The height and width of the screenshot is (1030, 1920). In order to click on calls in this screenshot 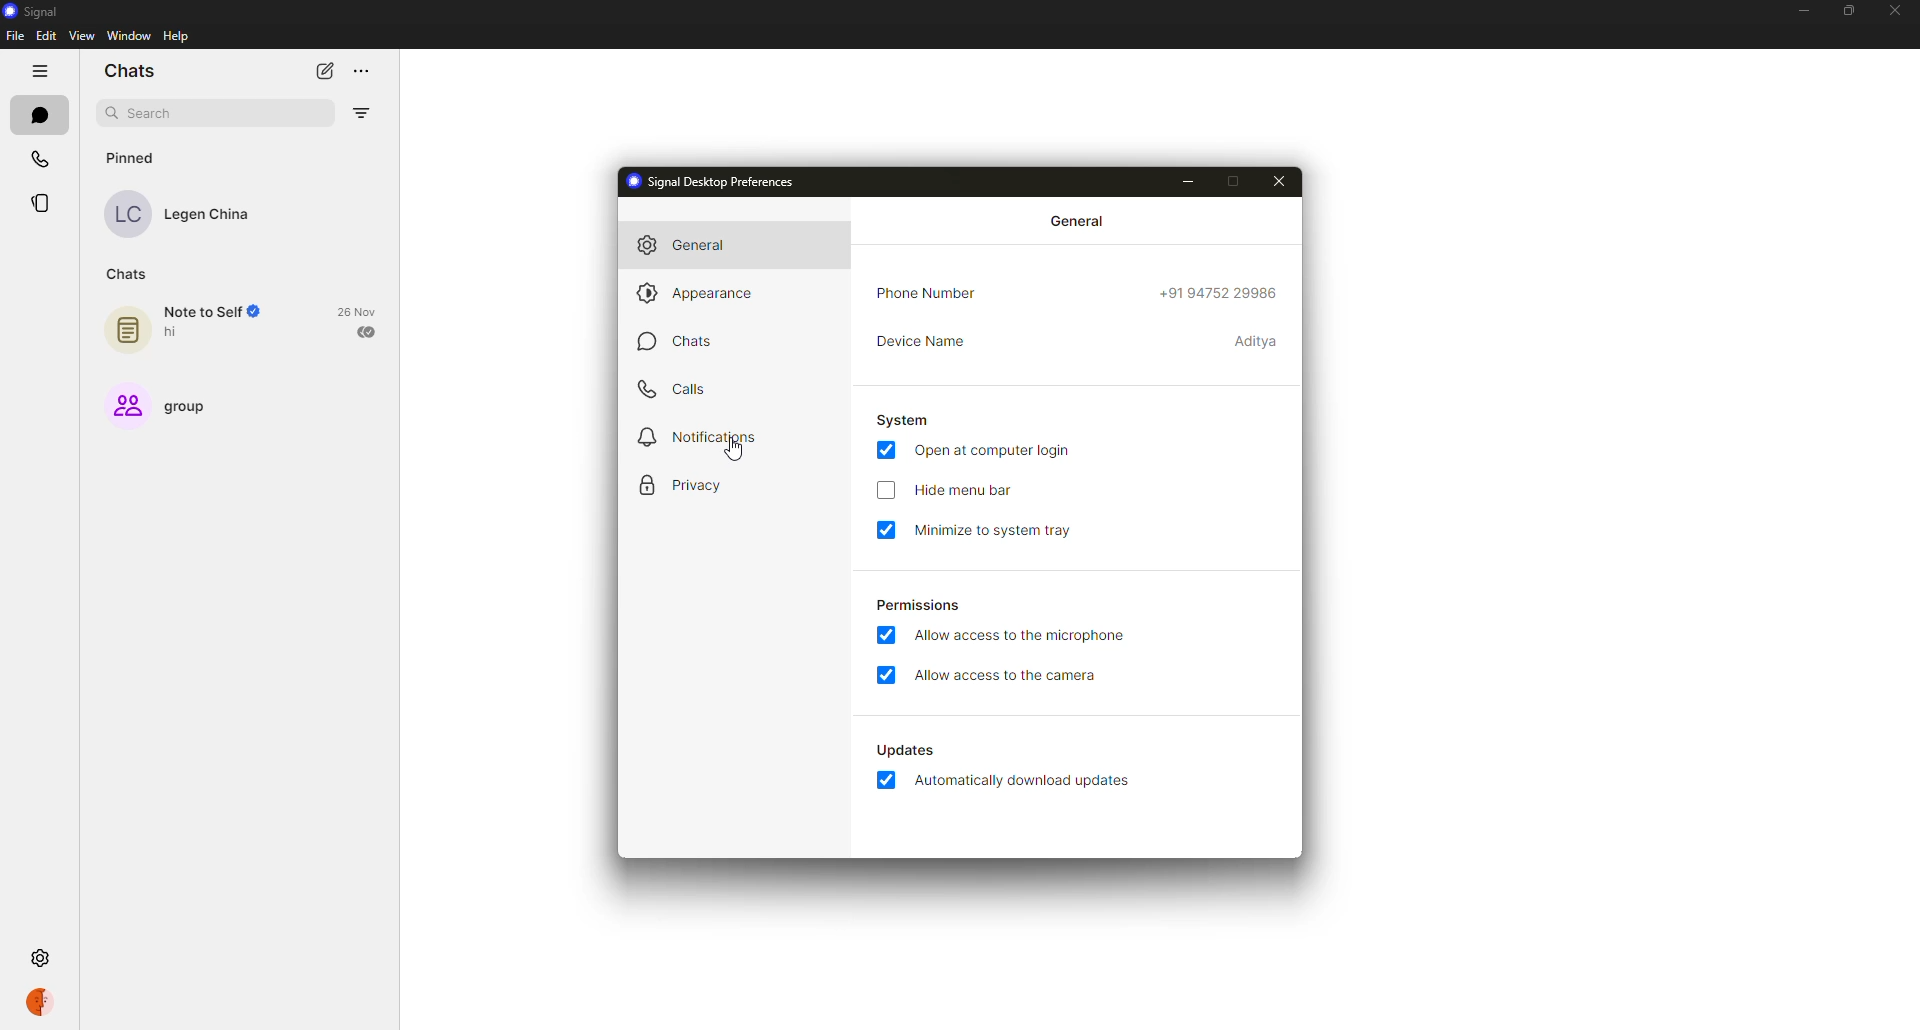, I will do `click(38, 158)`.